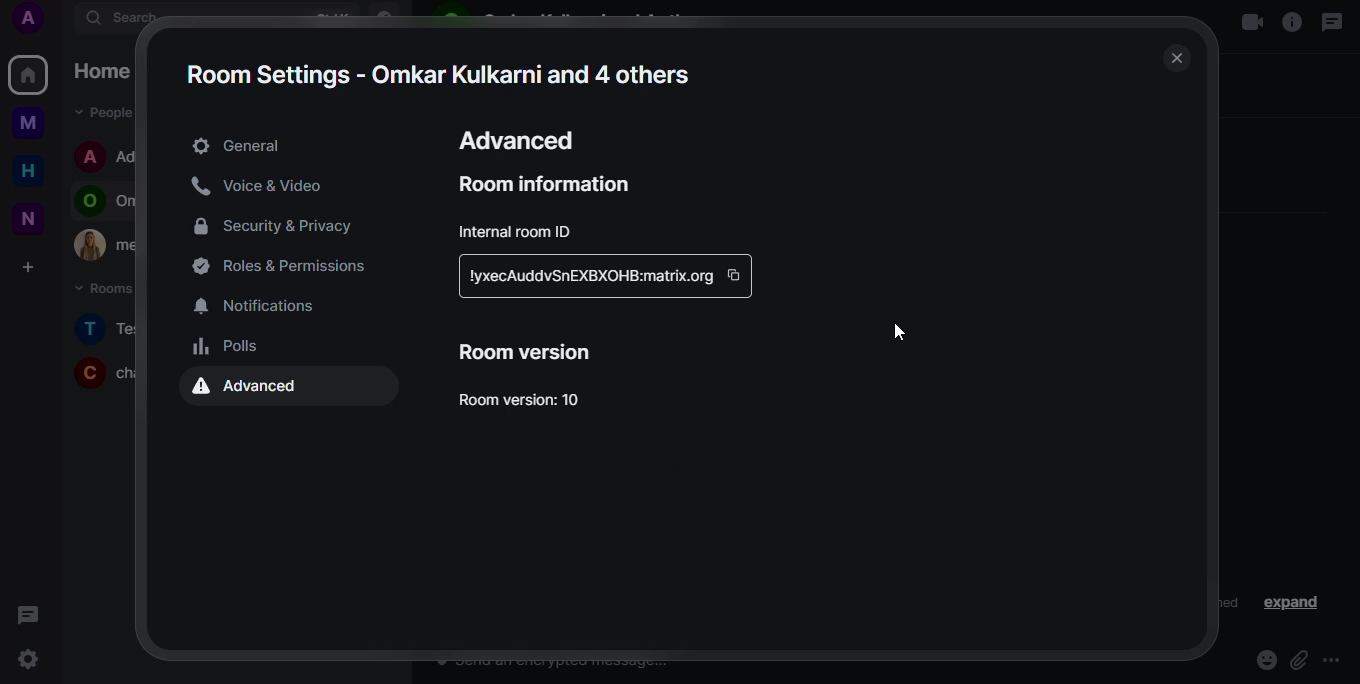  What do you see at coordinates (102, 289) in the screenshot?
I see `rooms` at bounding box center [102, 289].